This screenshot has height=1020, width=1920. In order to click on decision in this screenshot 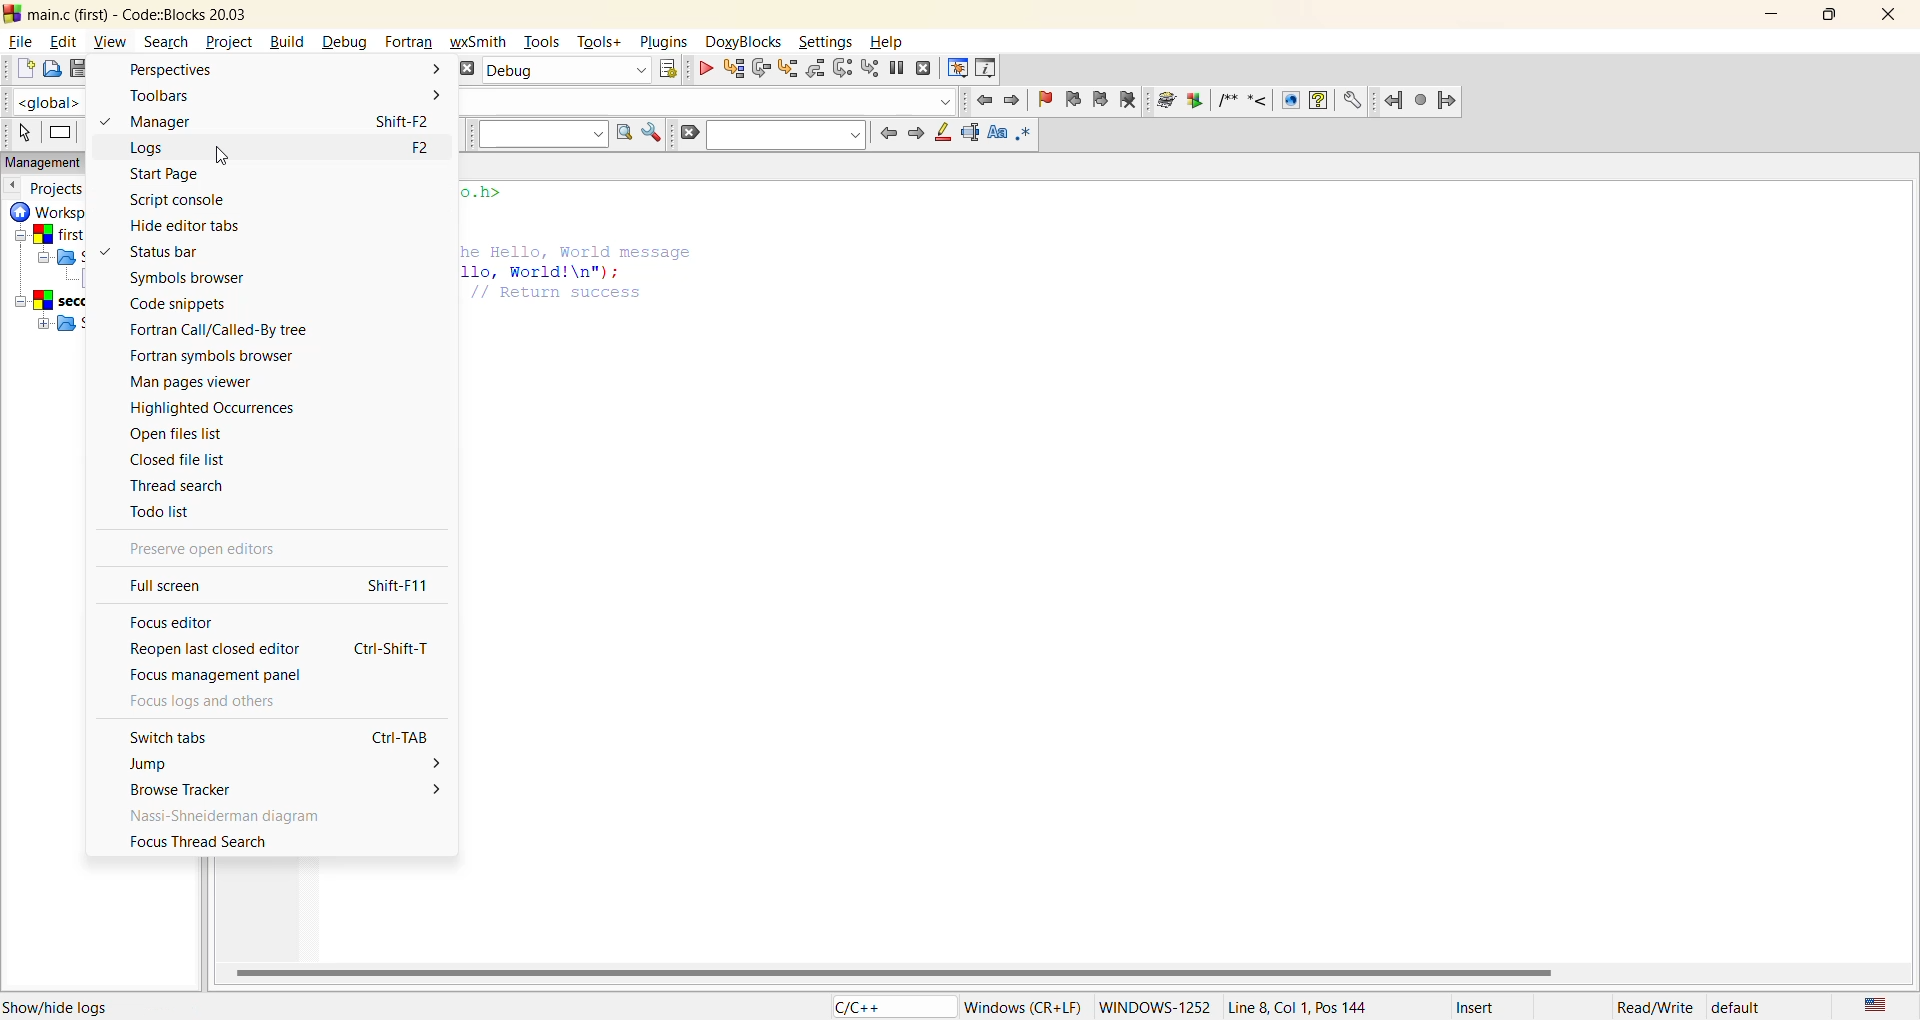, I will do `click(92, 133)`.